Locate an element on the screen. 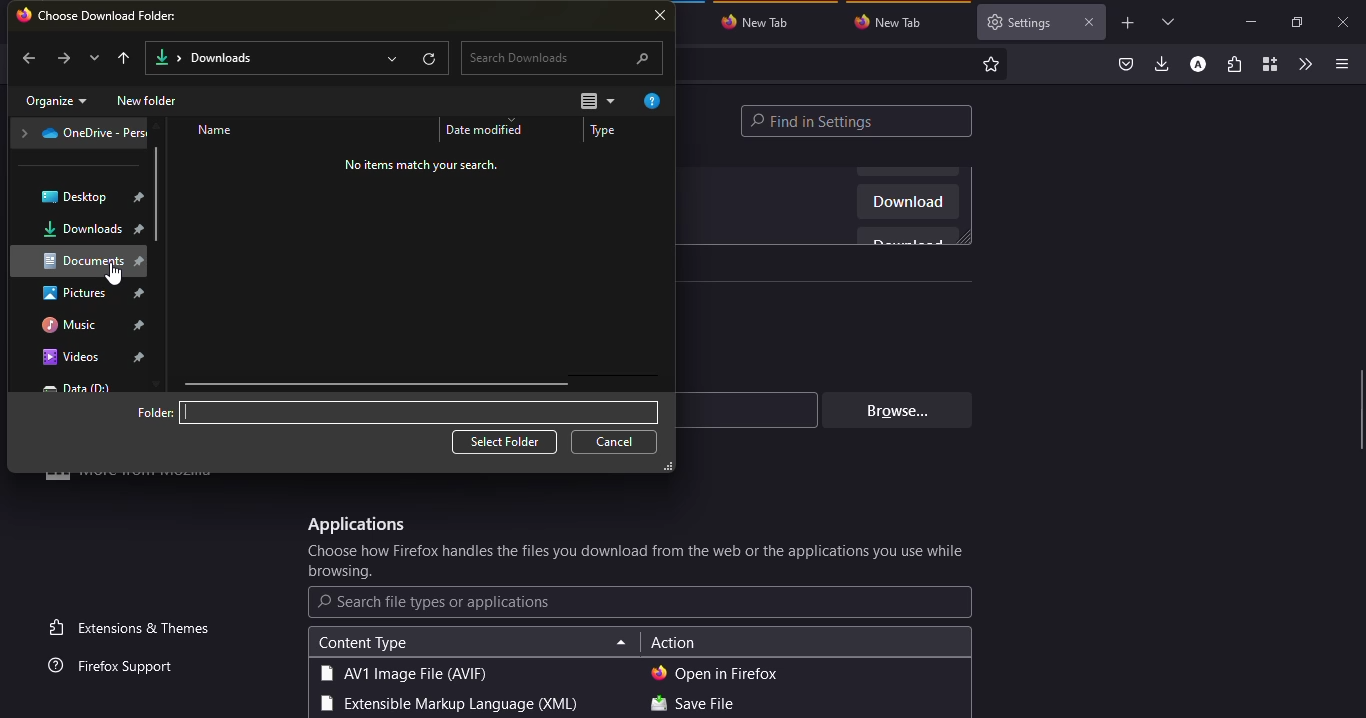 The height and width of the screenshot is (718, 1366). downloads is located at coordinates (205, 59).